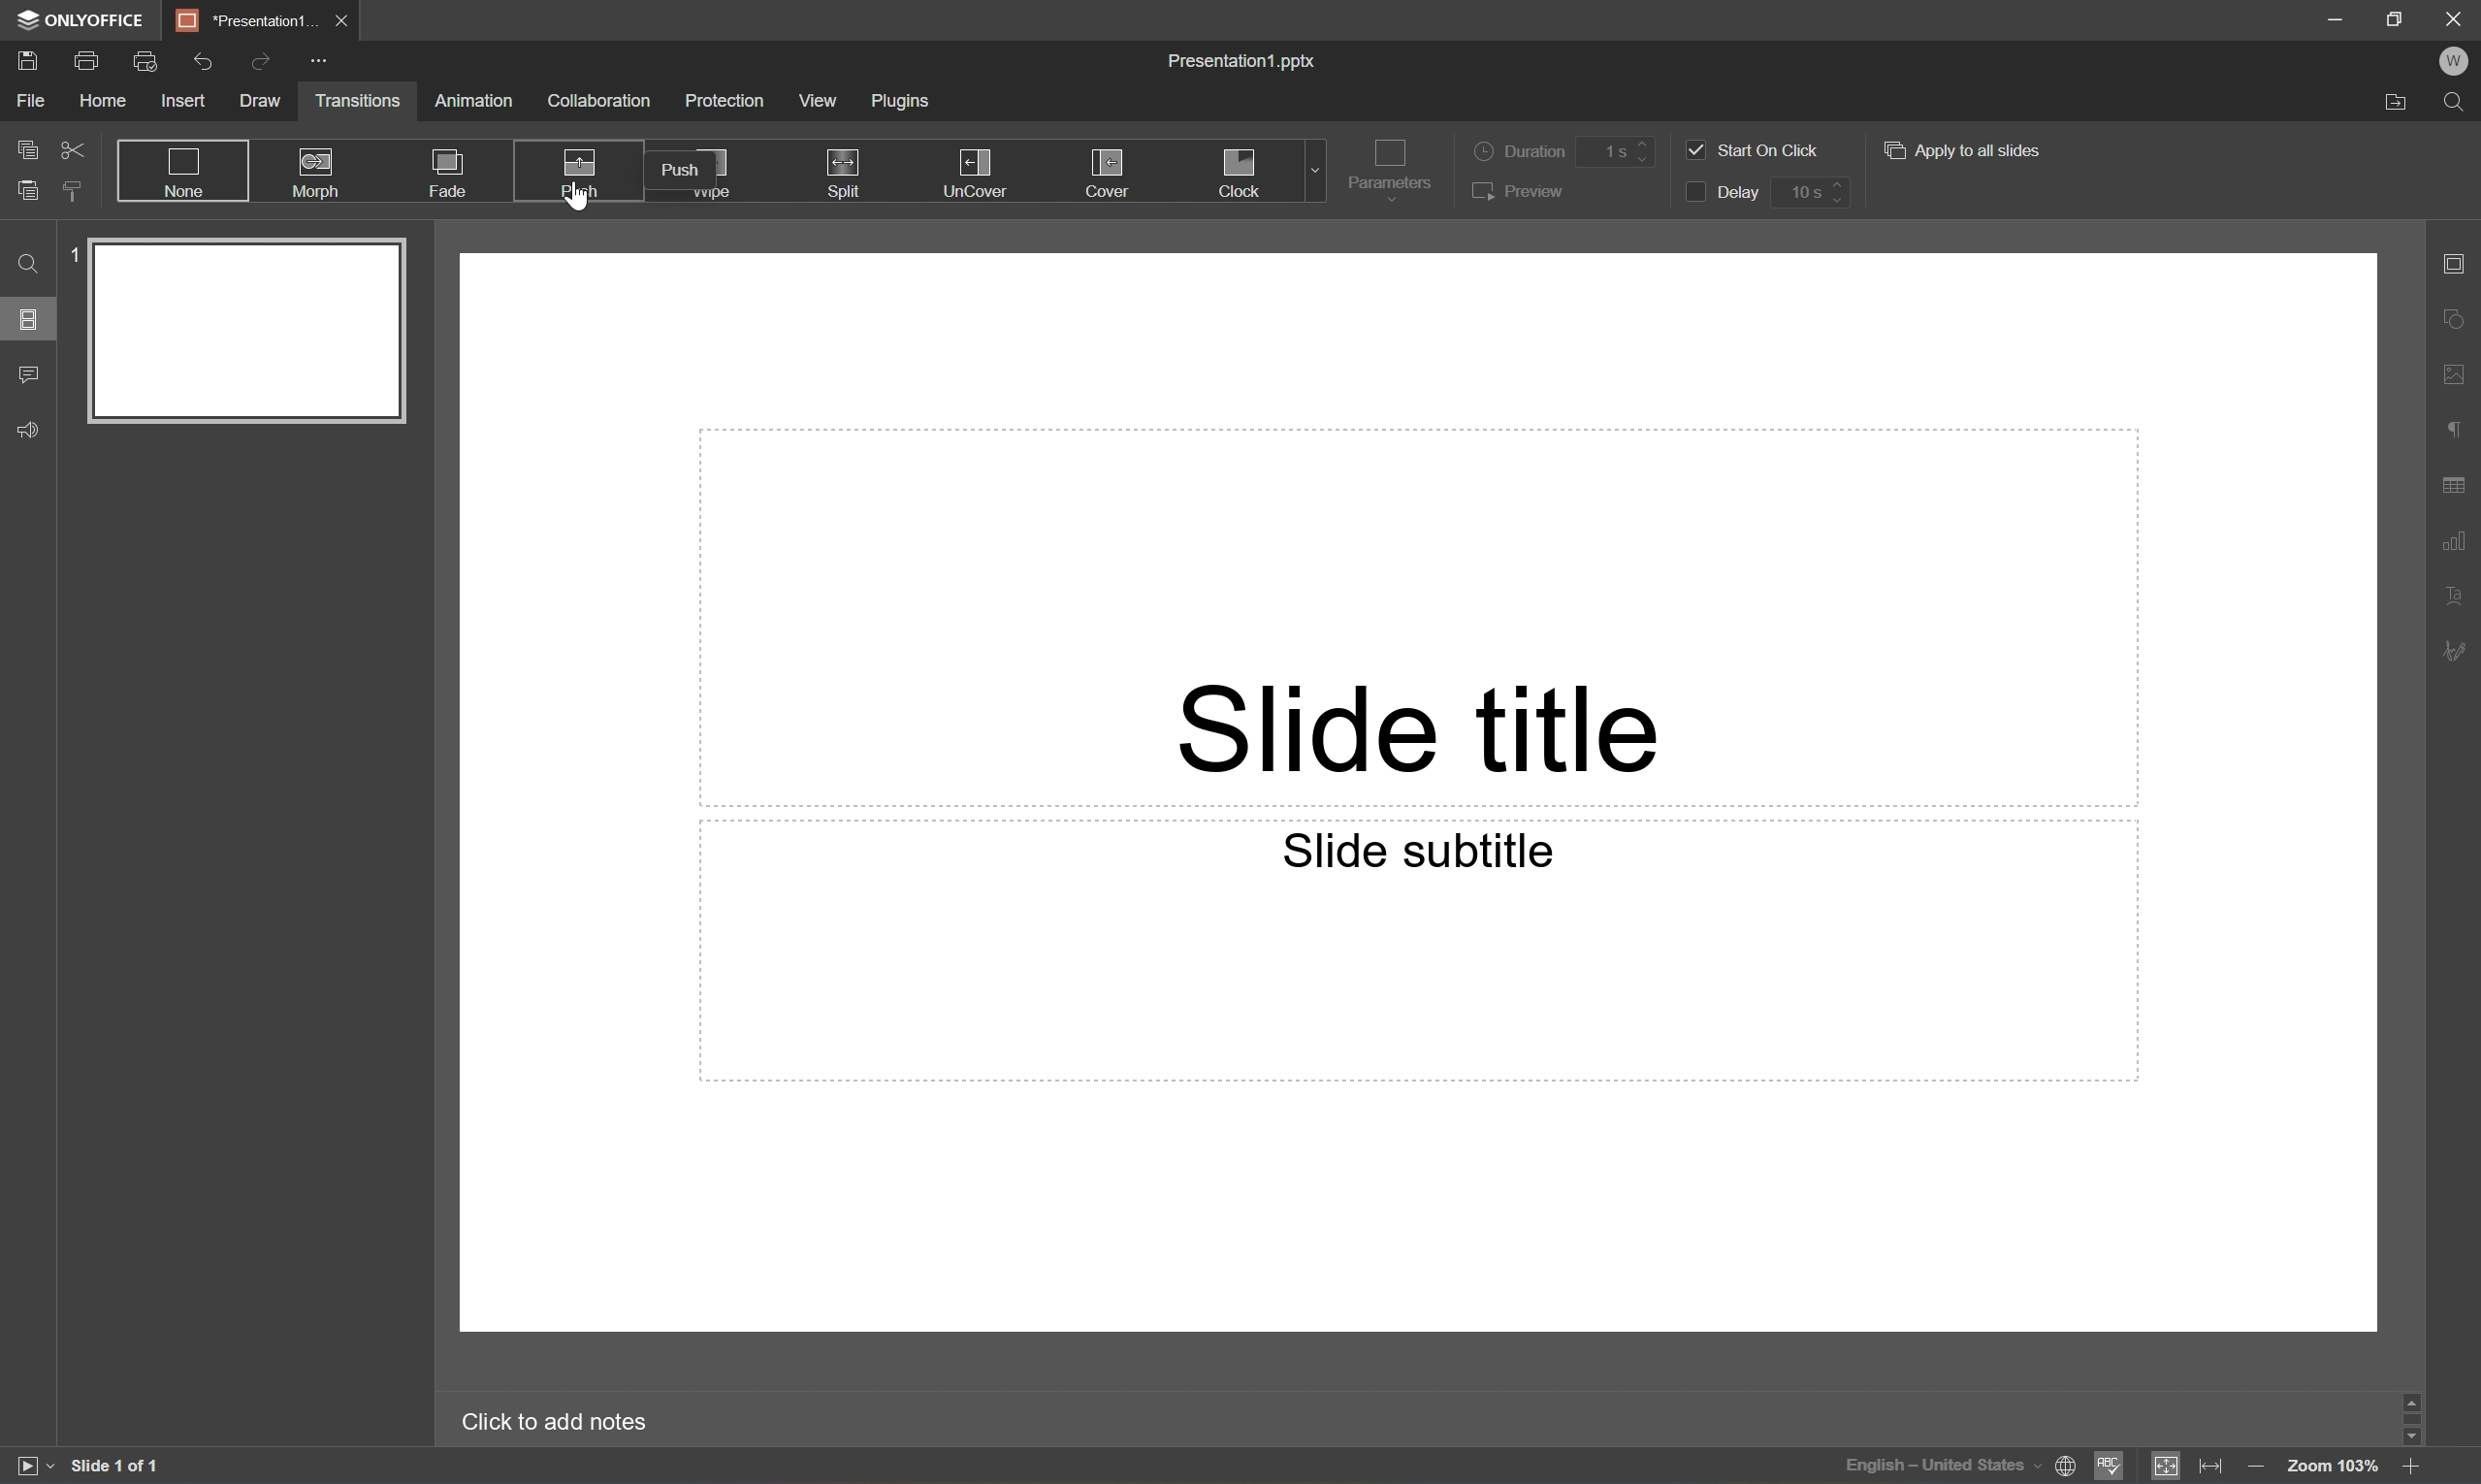  I want to click on Chart settings, so click(2458, 548).